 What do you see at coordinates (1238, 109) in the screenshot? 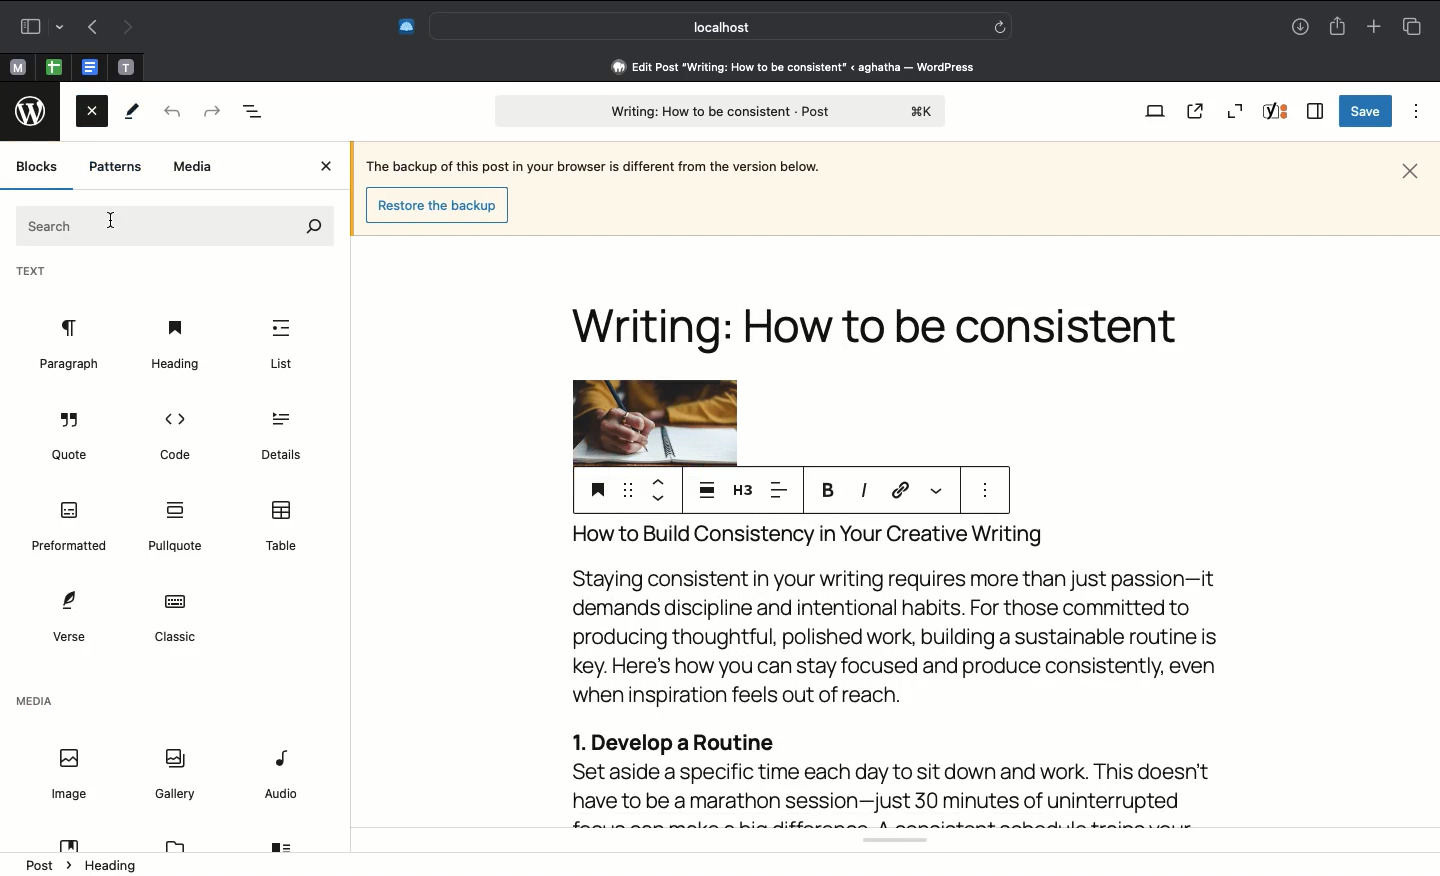
I see `Zoom out` at bounding box center [1238, 109].